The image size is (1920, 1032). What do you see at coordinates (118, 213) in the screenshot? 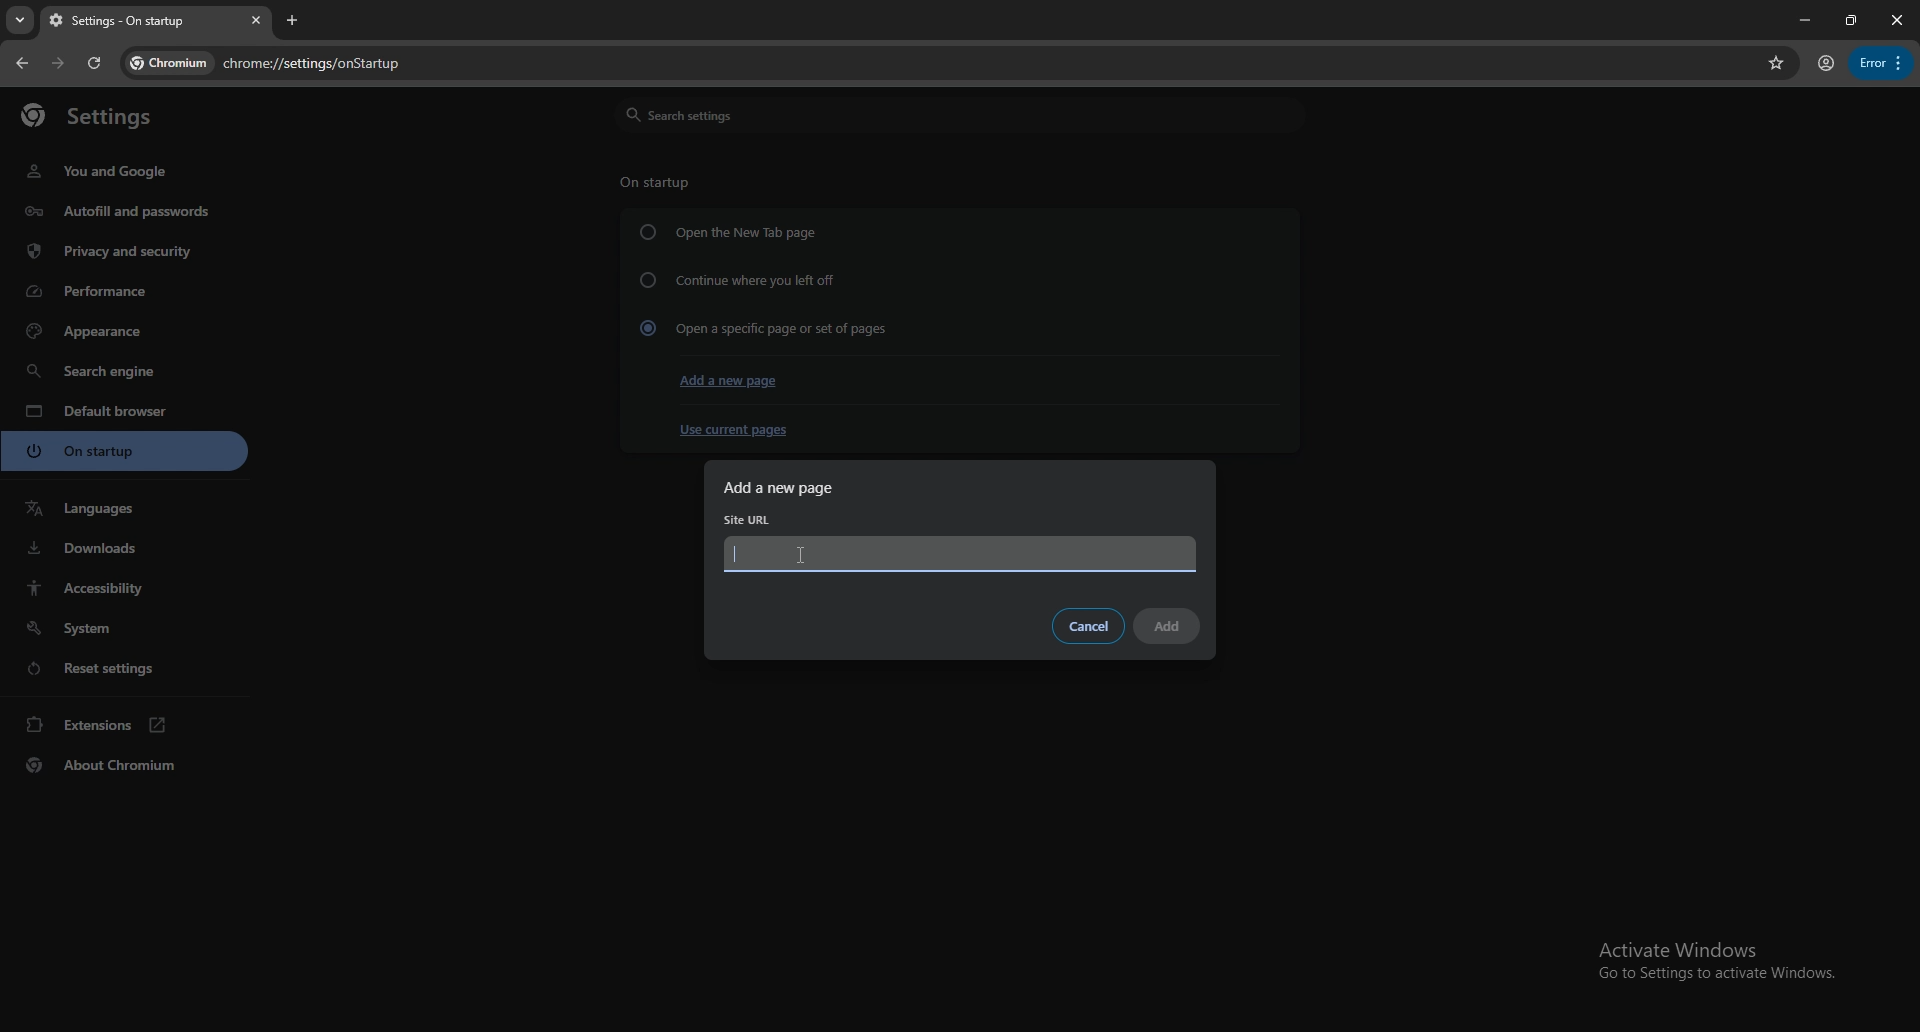
I see `autofill and passwords` at bounding box center [118, 213].